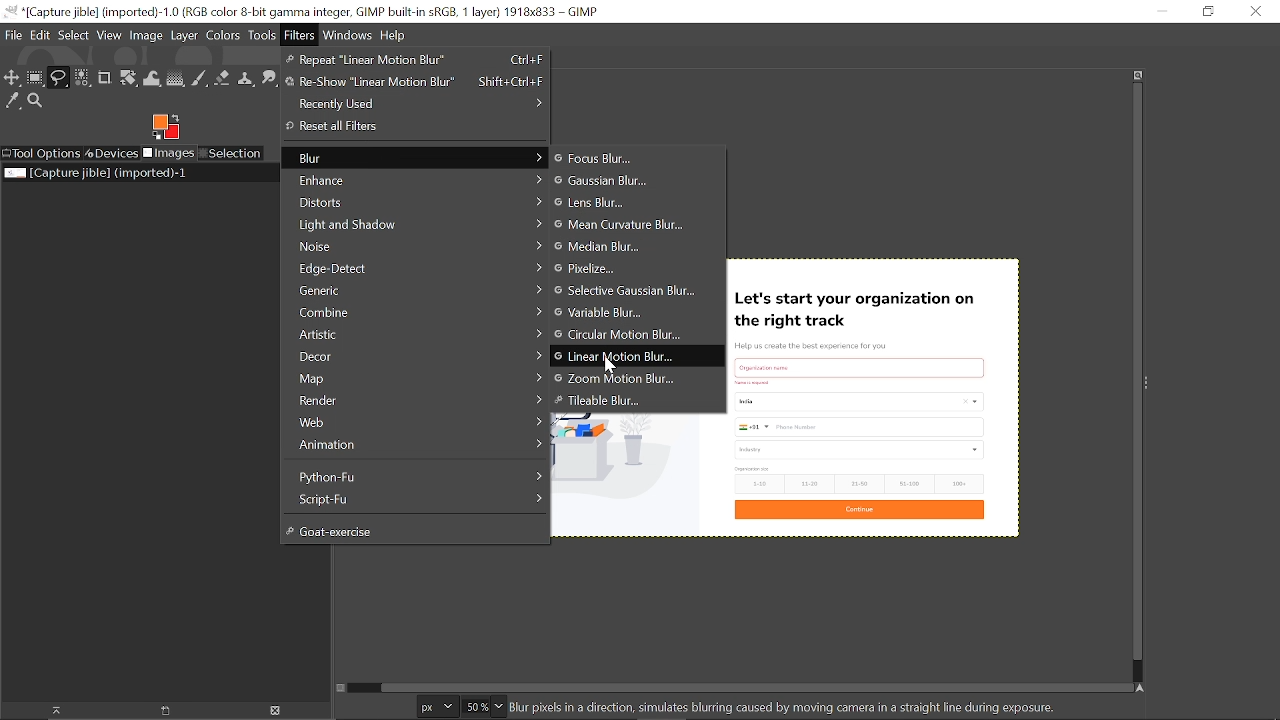  What do you see at coordinates (105, 79) in the screenshot?
I see `Crop text tool` at bounding box center [105, 79].